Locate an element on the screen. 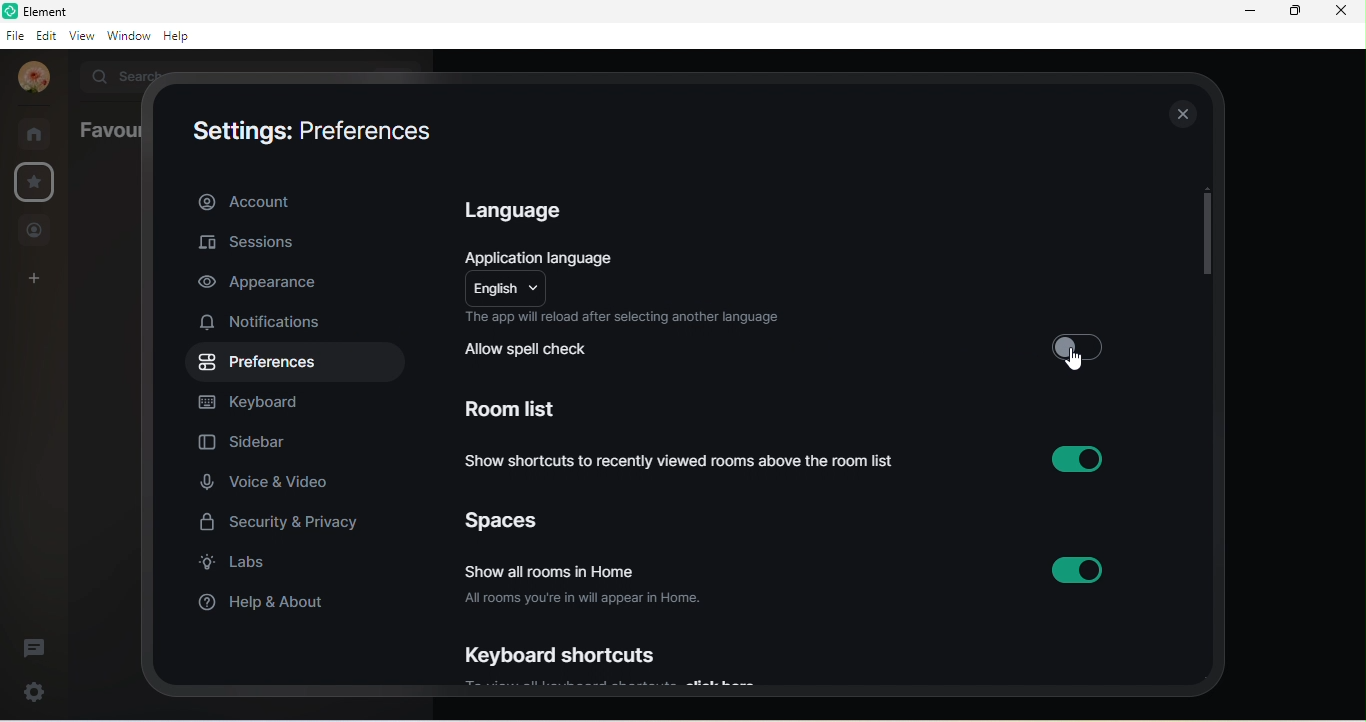  sessions is located at coordinates (249, 244).